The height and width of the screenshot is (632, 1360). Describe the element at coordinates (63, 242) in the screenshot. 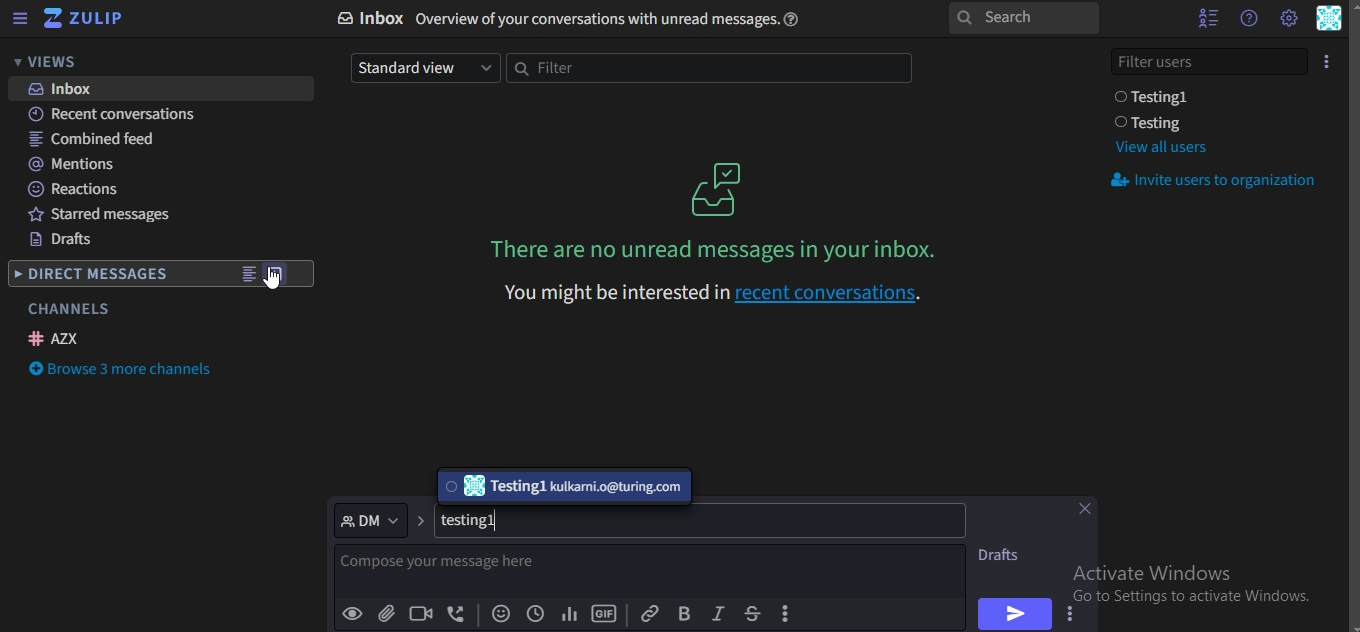

I see `drafts` at that location.